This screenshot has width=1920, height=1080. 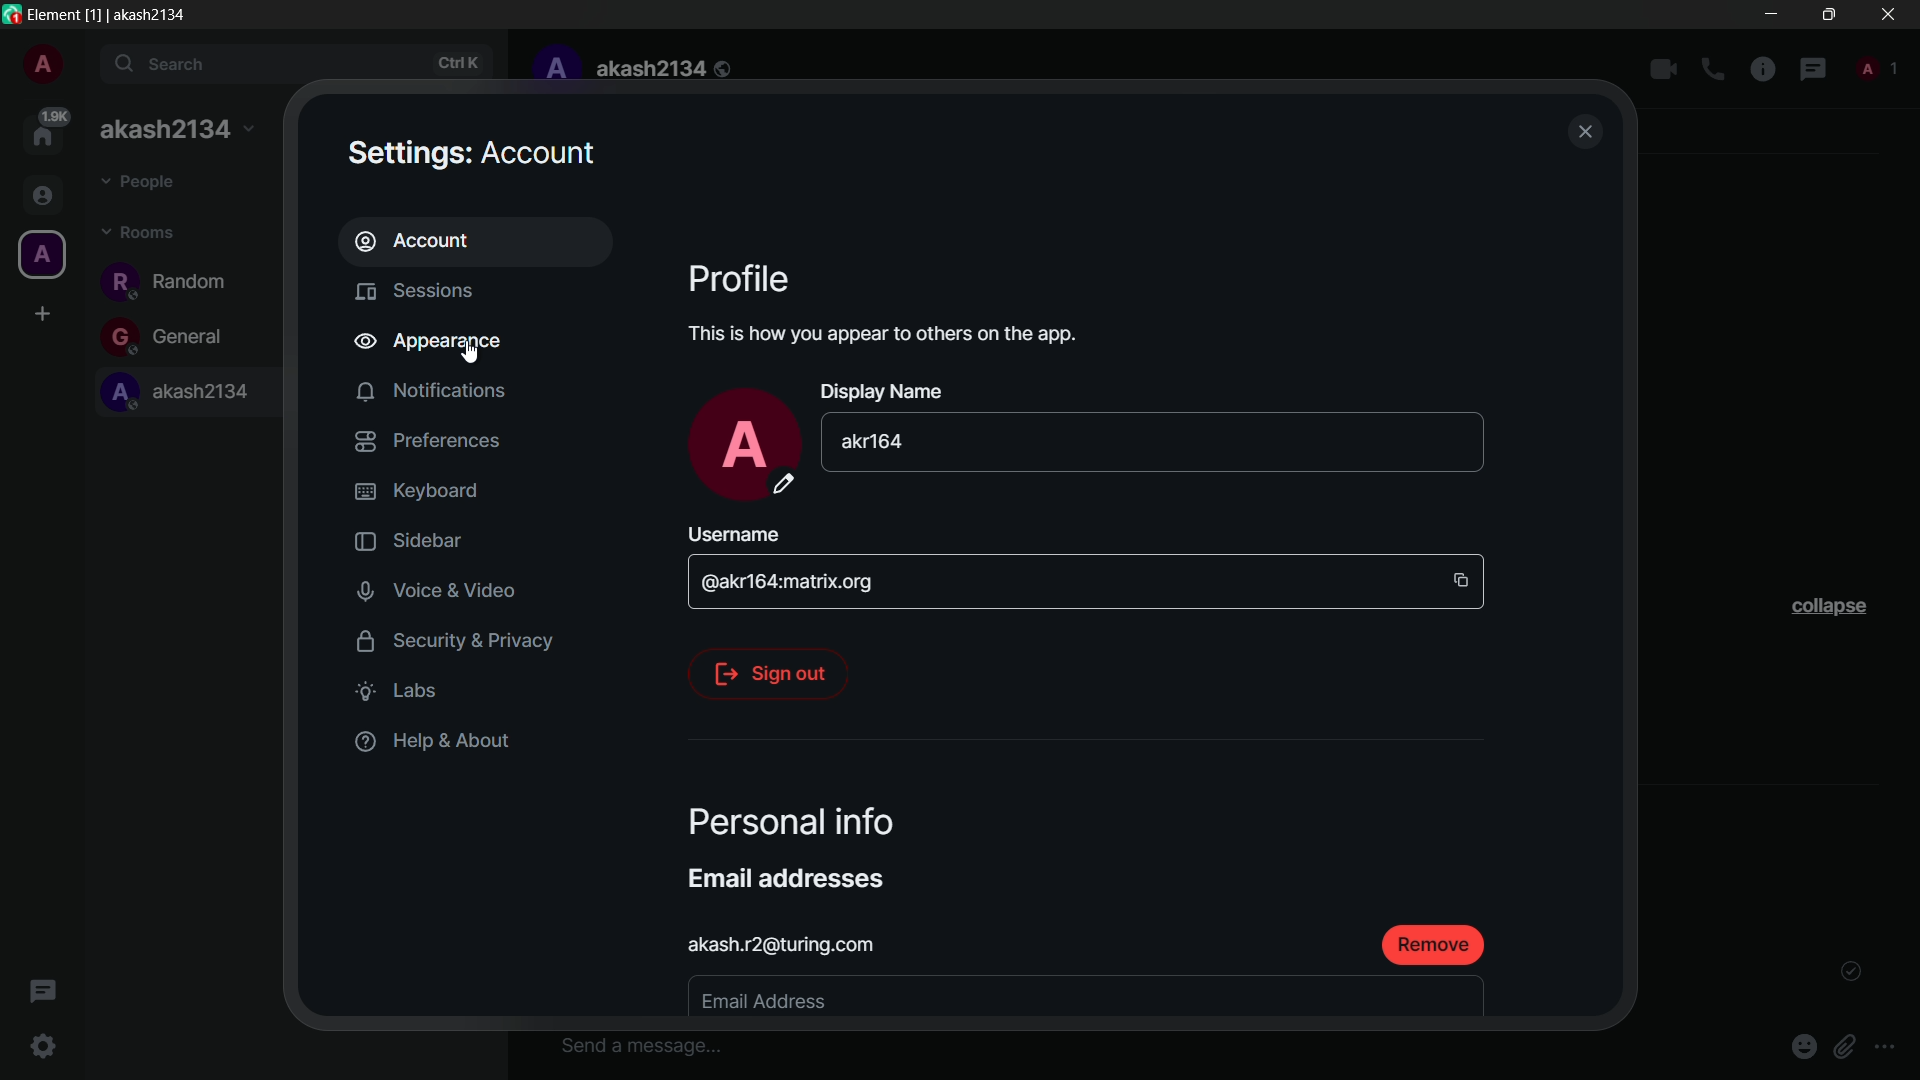 What do you see at coordinates (430, 741) in the screenshot?
I see `help and about` at bounding box center [430, 741].